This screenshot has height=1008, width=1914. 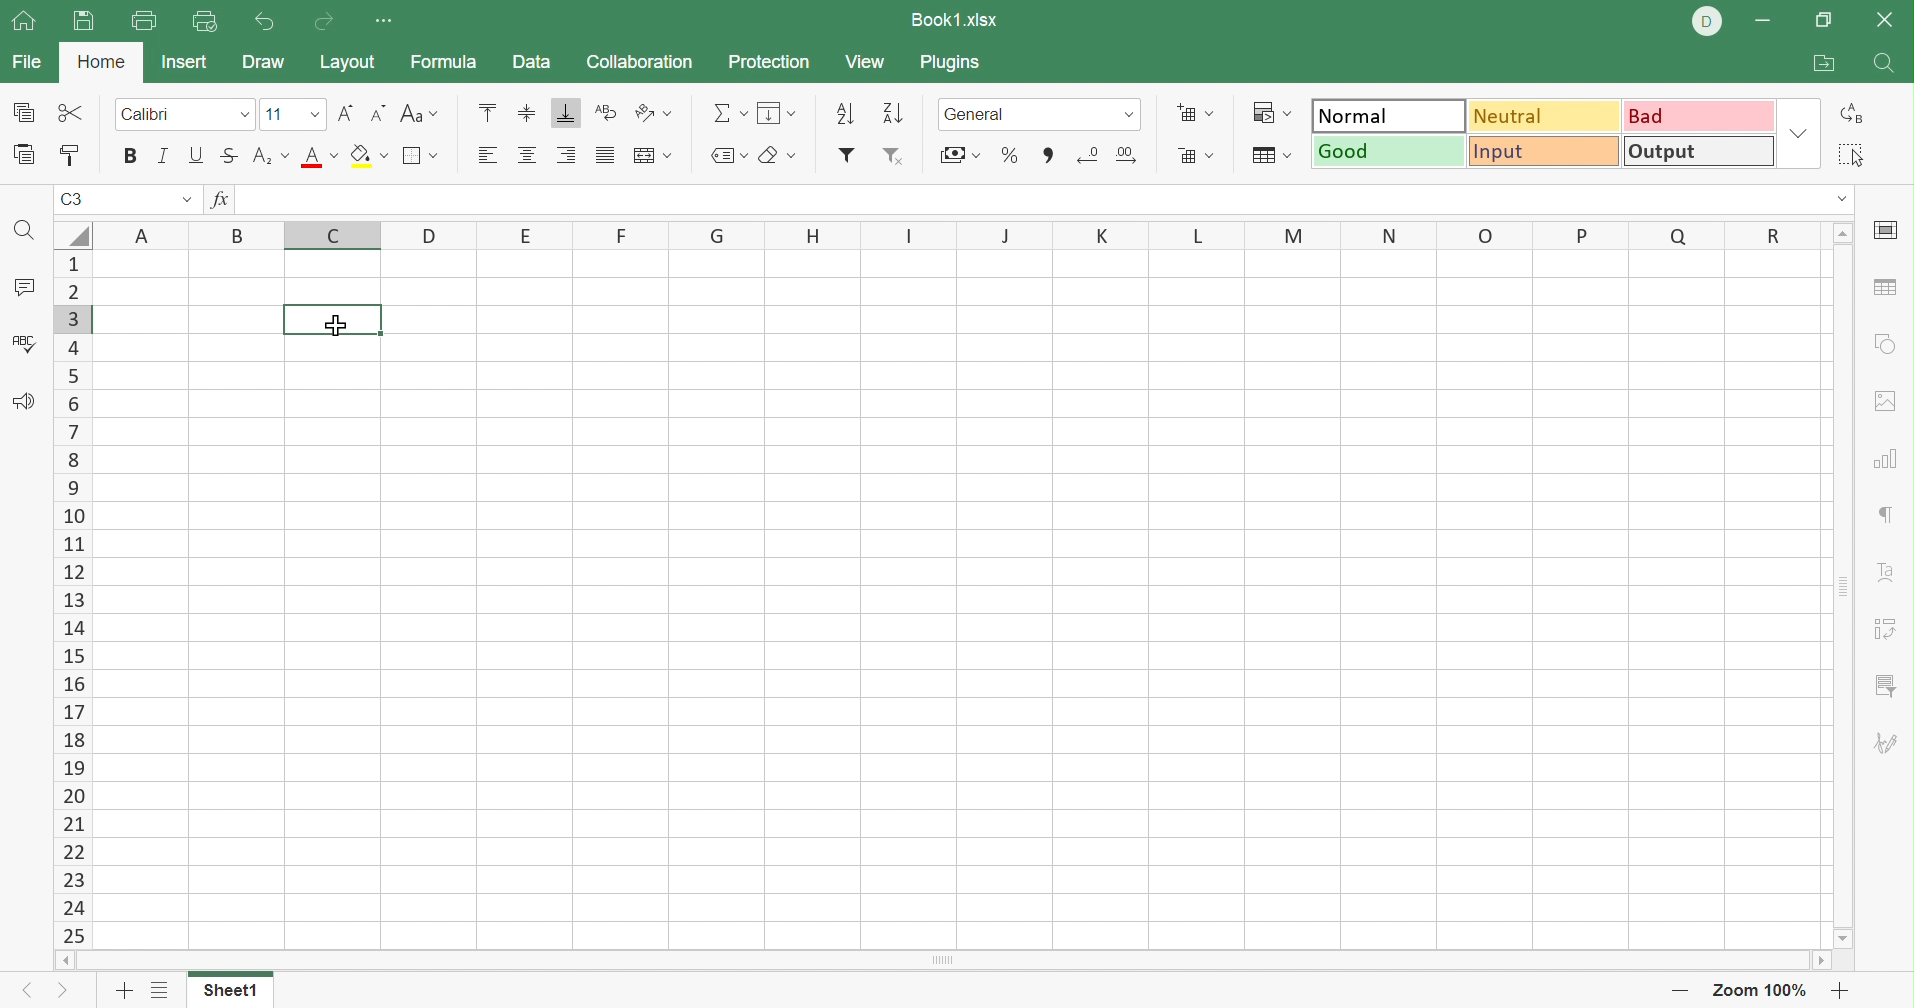 What do you see at coordinates (1389, 118) in the screenshot?
I see `Normal` at bounding box center [1389, 118].